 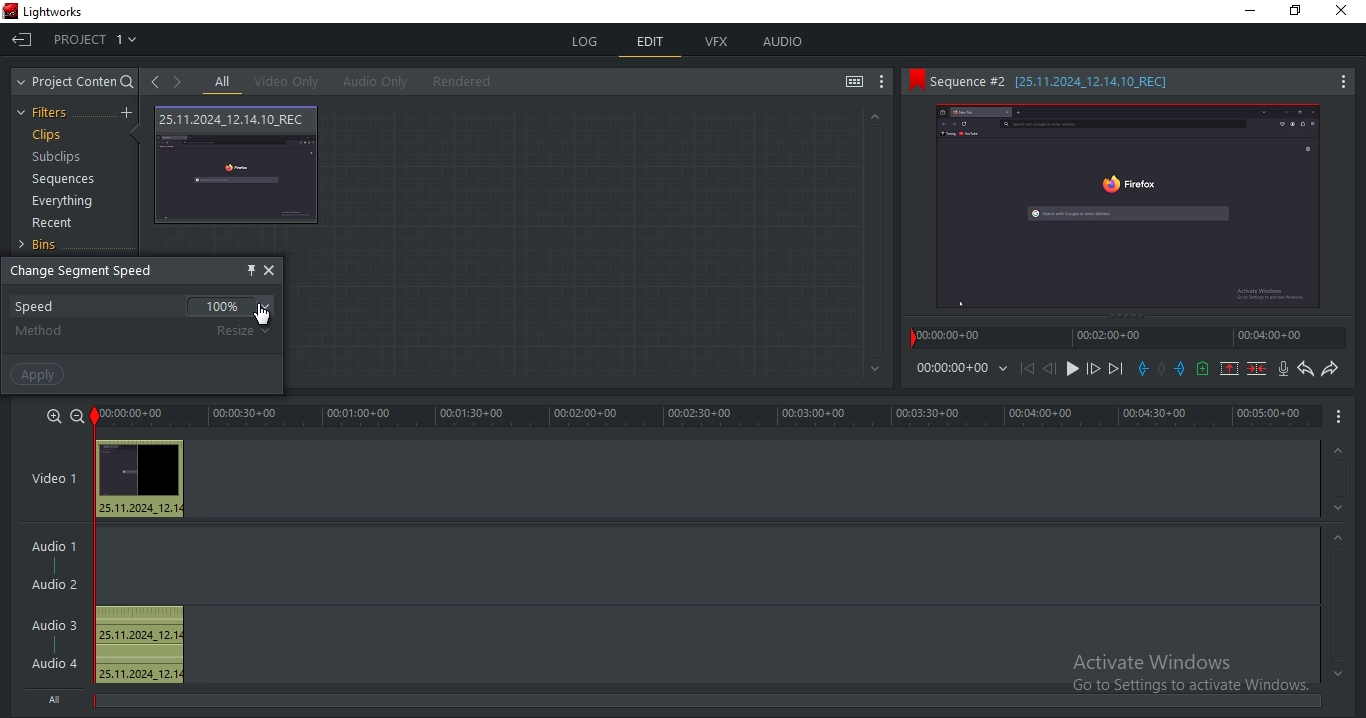 I want to click on cursor, so click(x=262, y=315).